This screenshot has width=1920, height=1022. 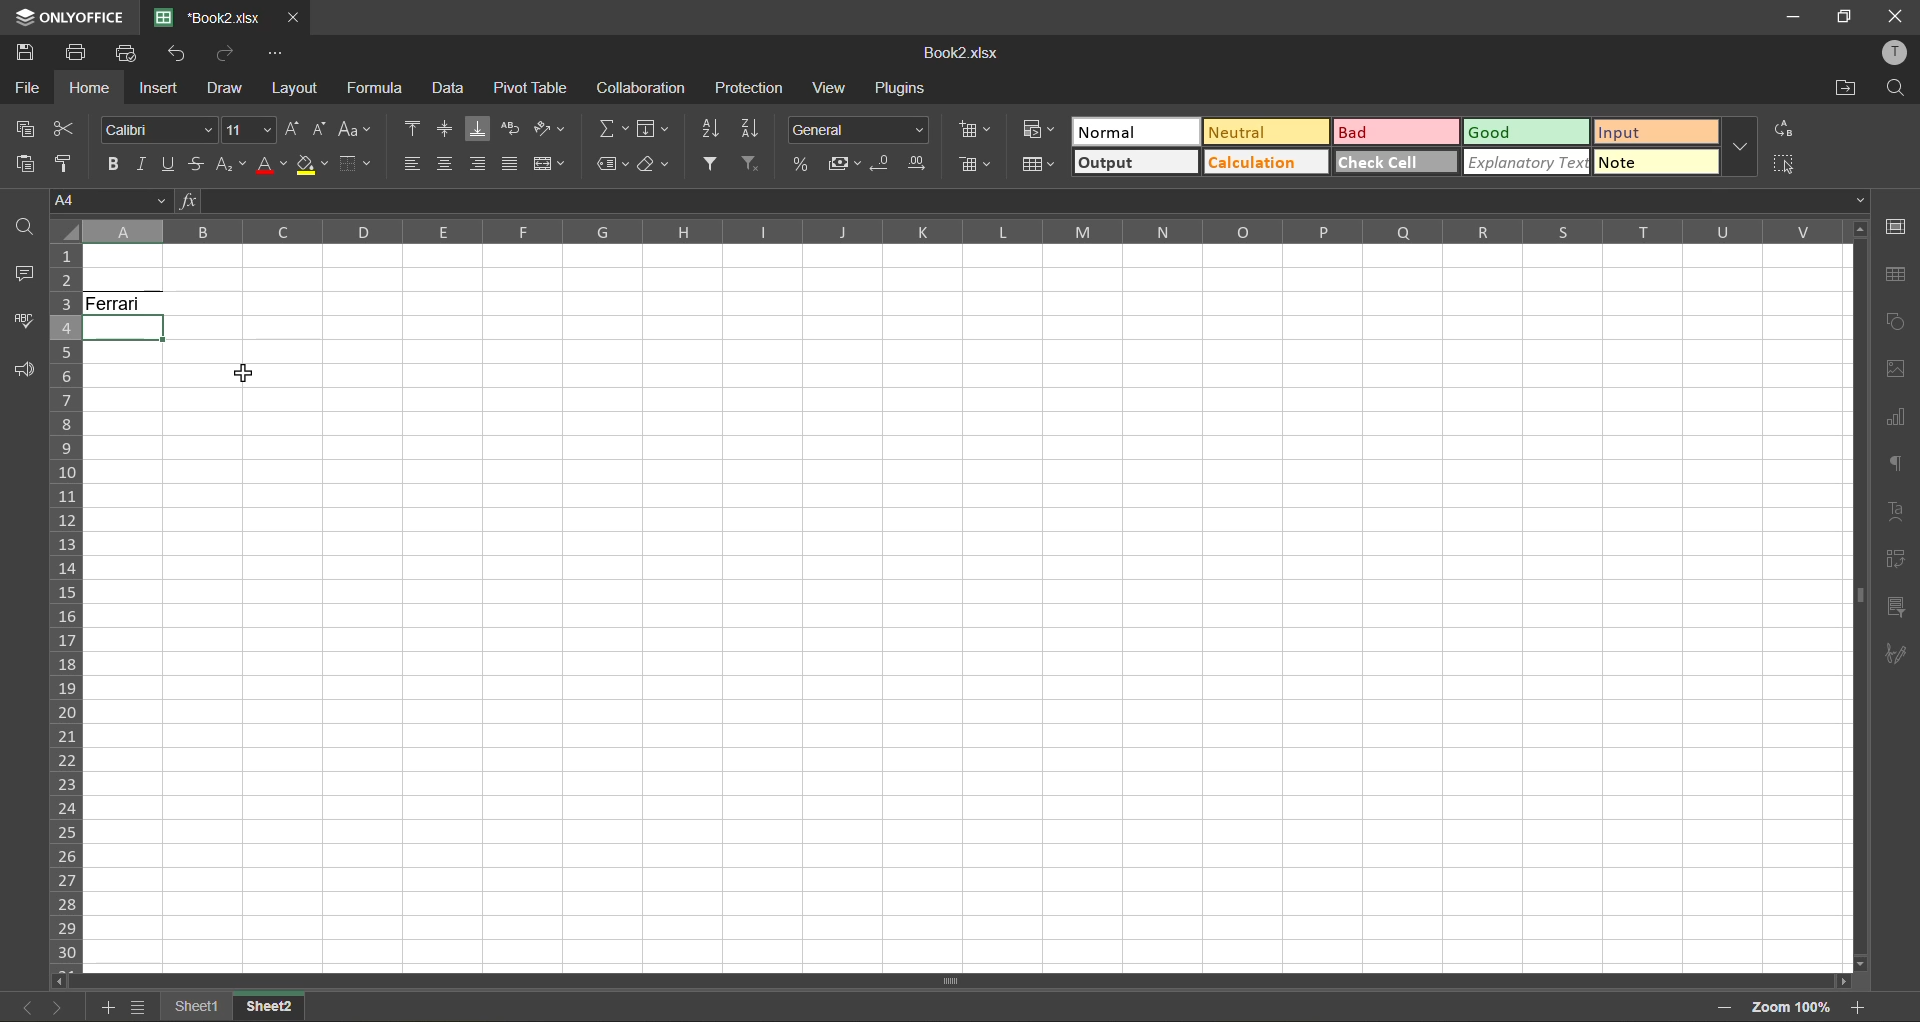 I want to click on copy, so click(x=27, y=128).